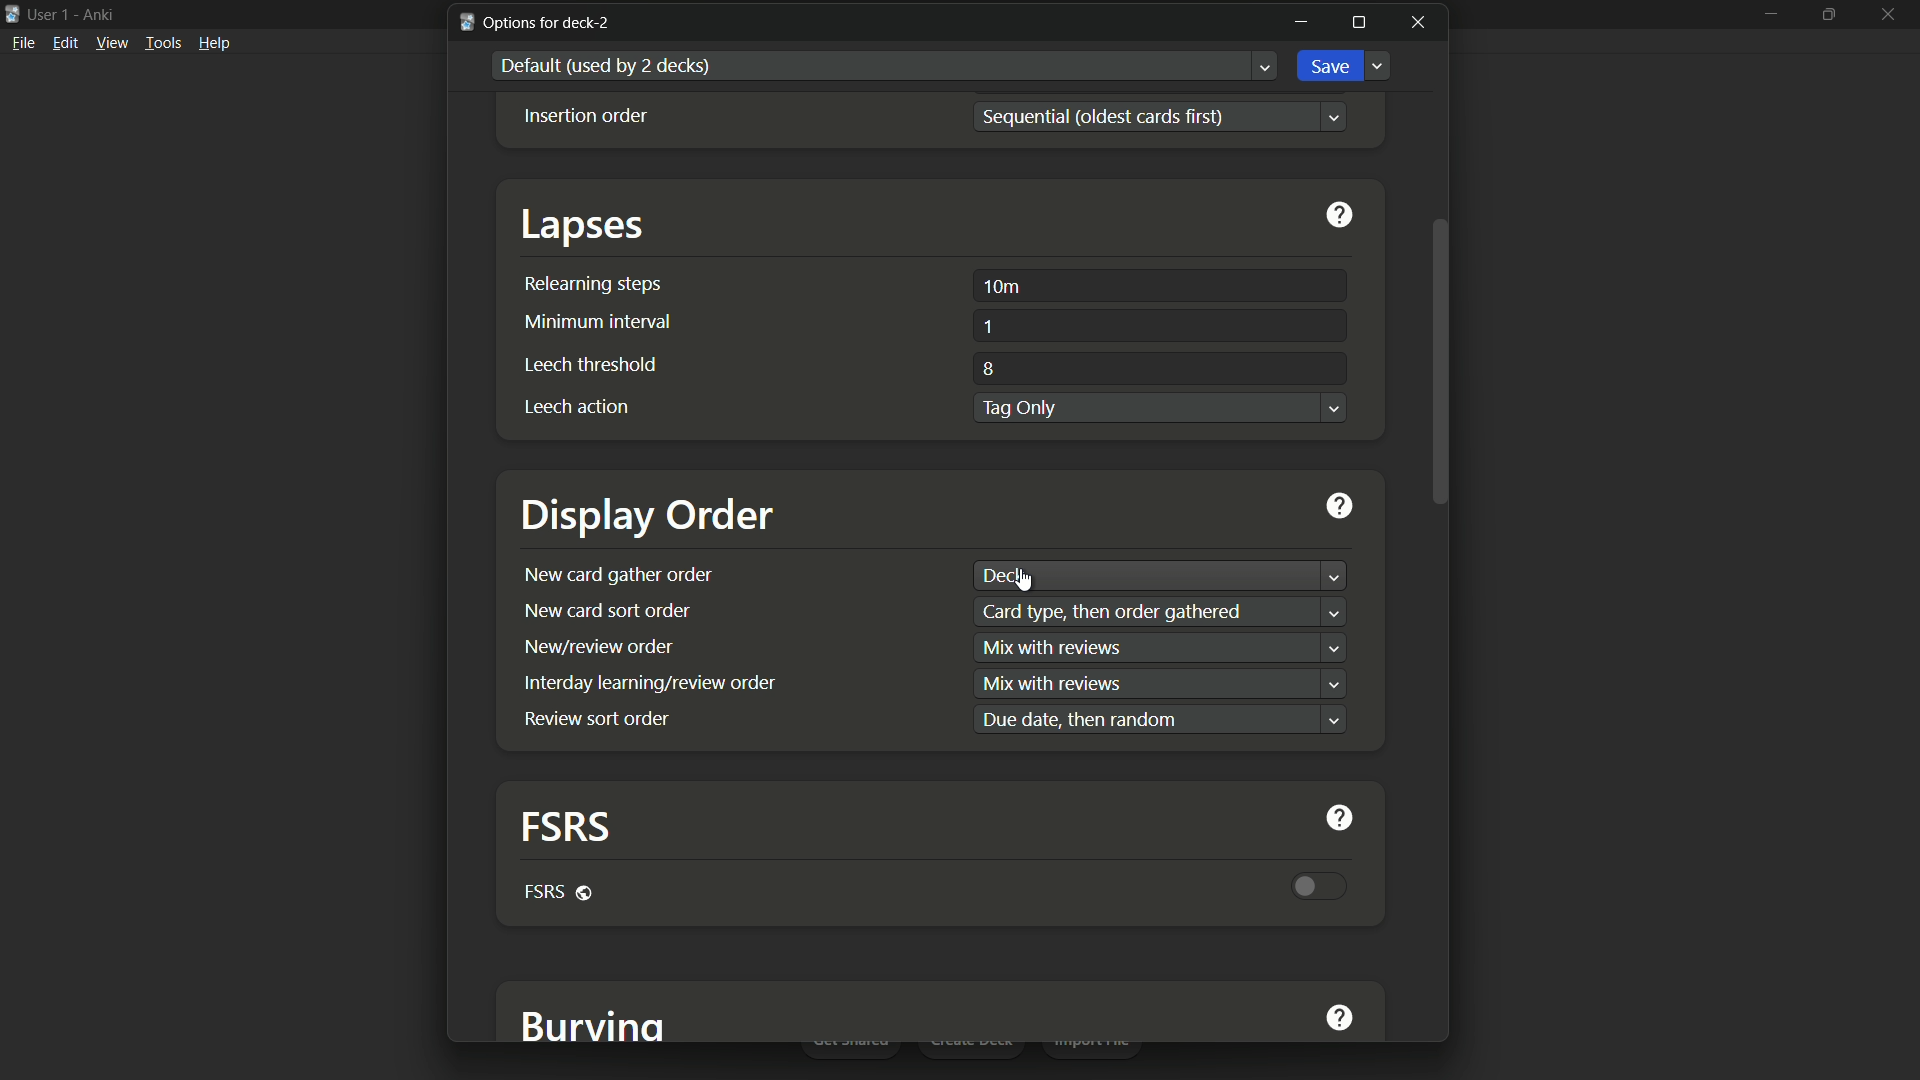 This screenshot has height=1080, width=1920. What do you see at coordinates (989, 327) in the screenshot?
I see `1` at bounding box center [989, 327].